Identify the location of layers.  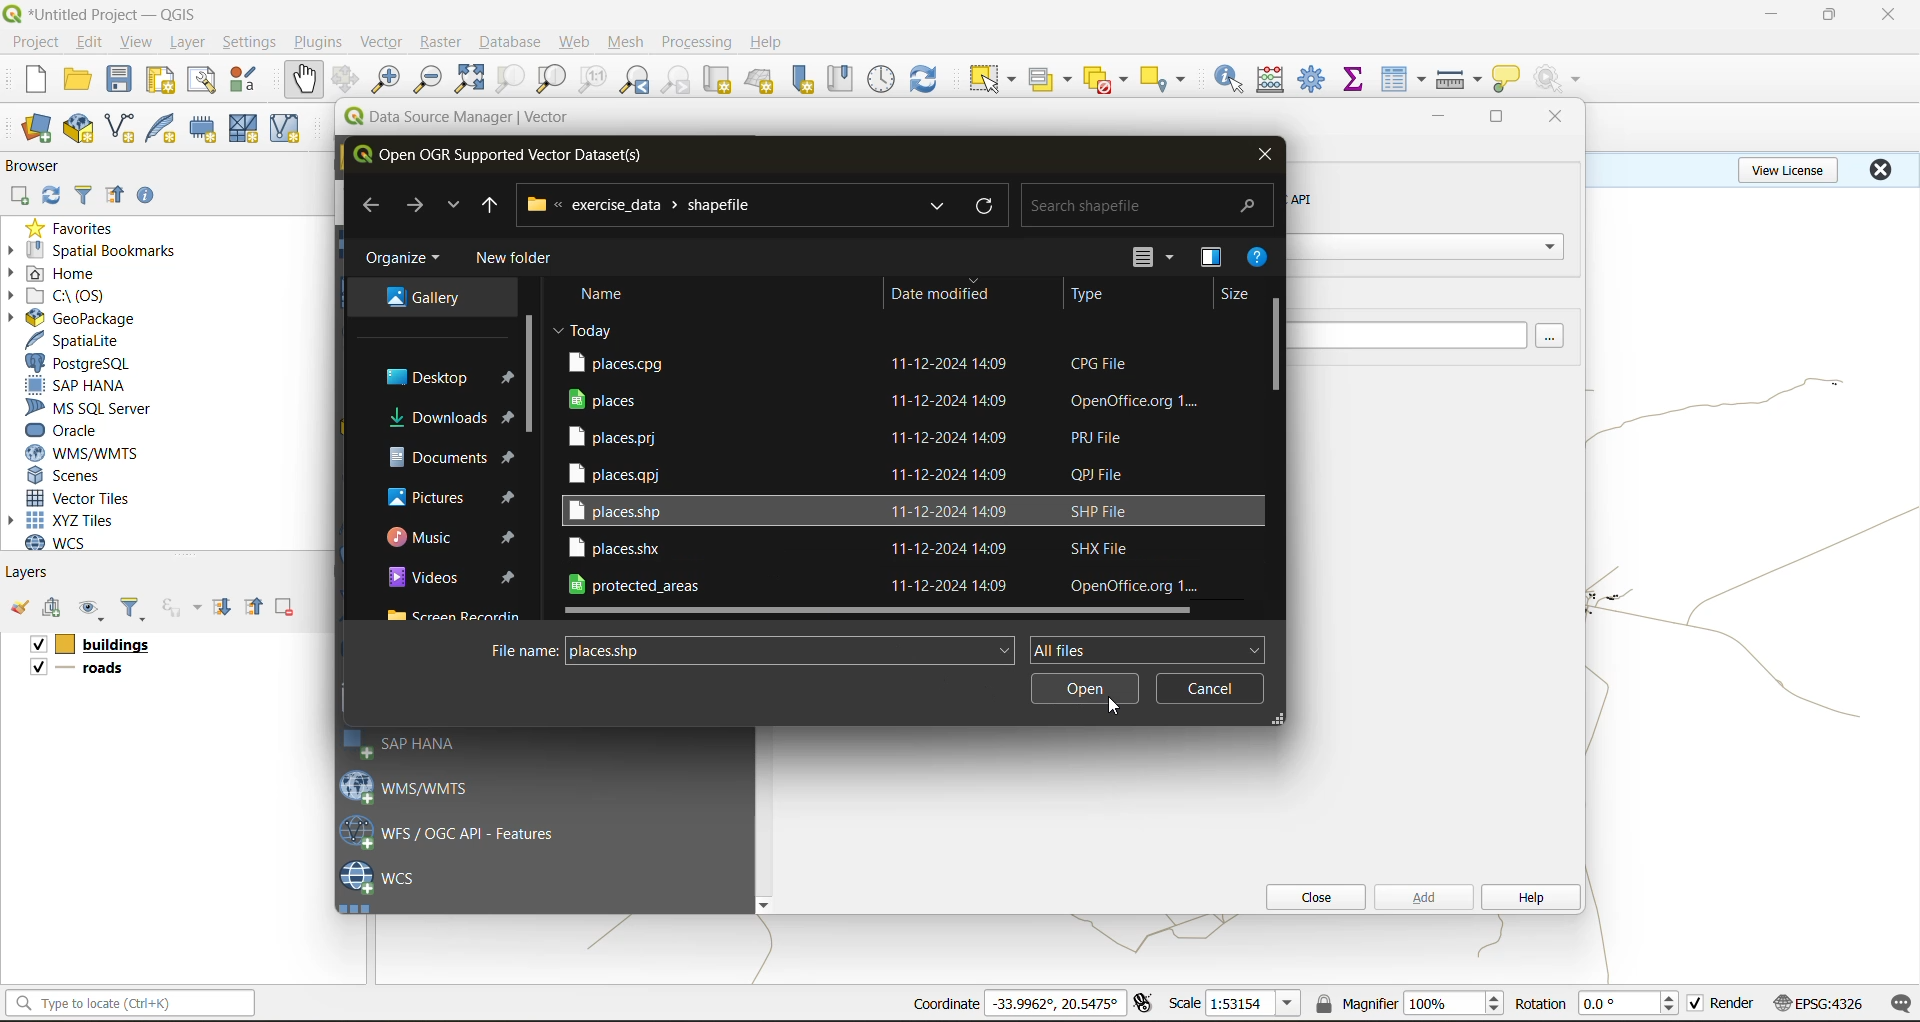
(93, 671).